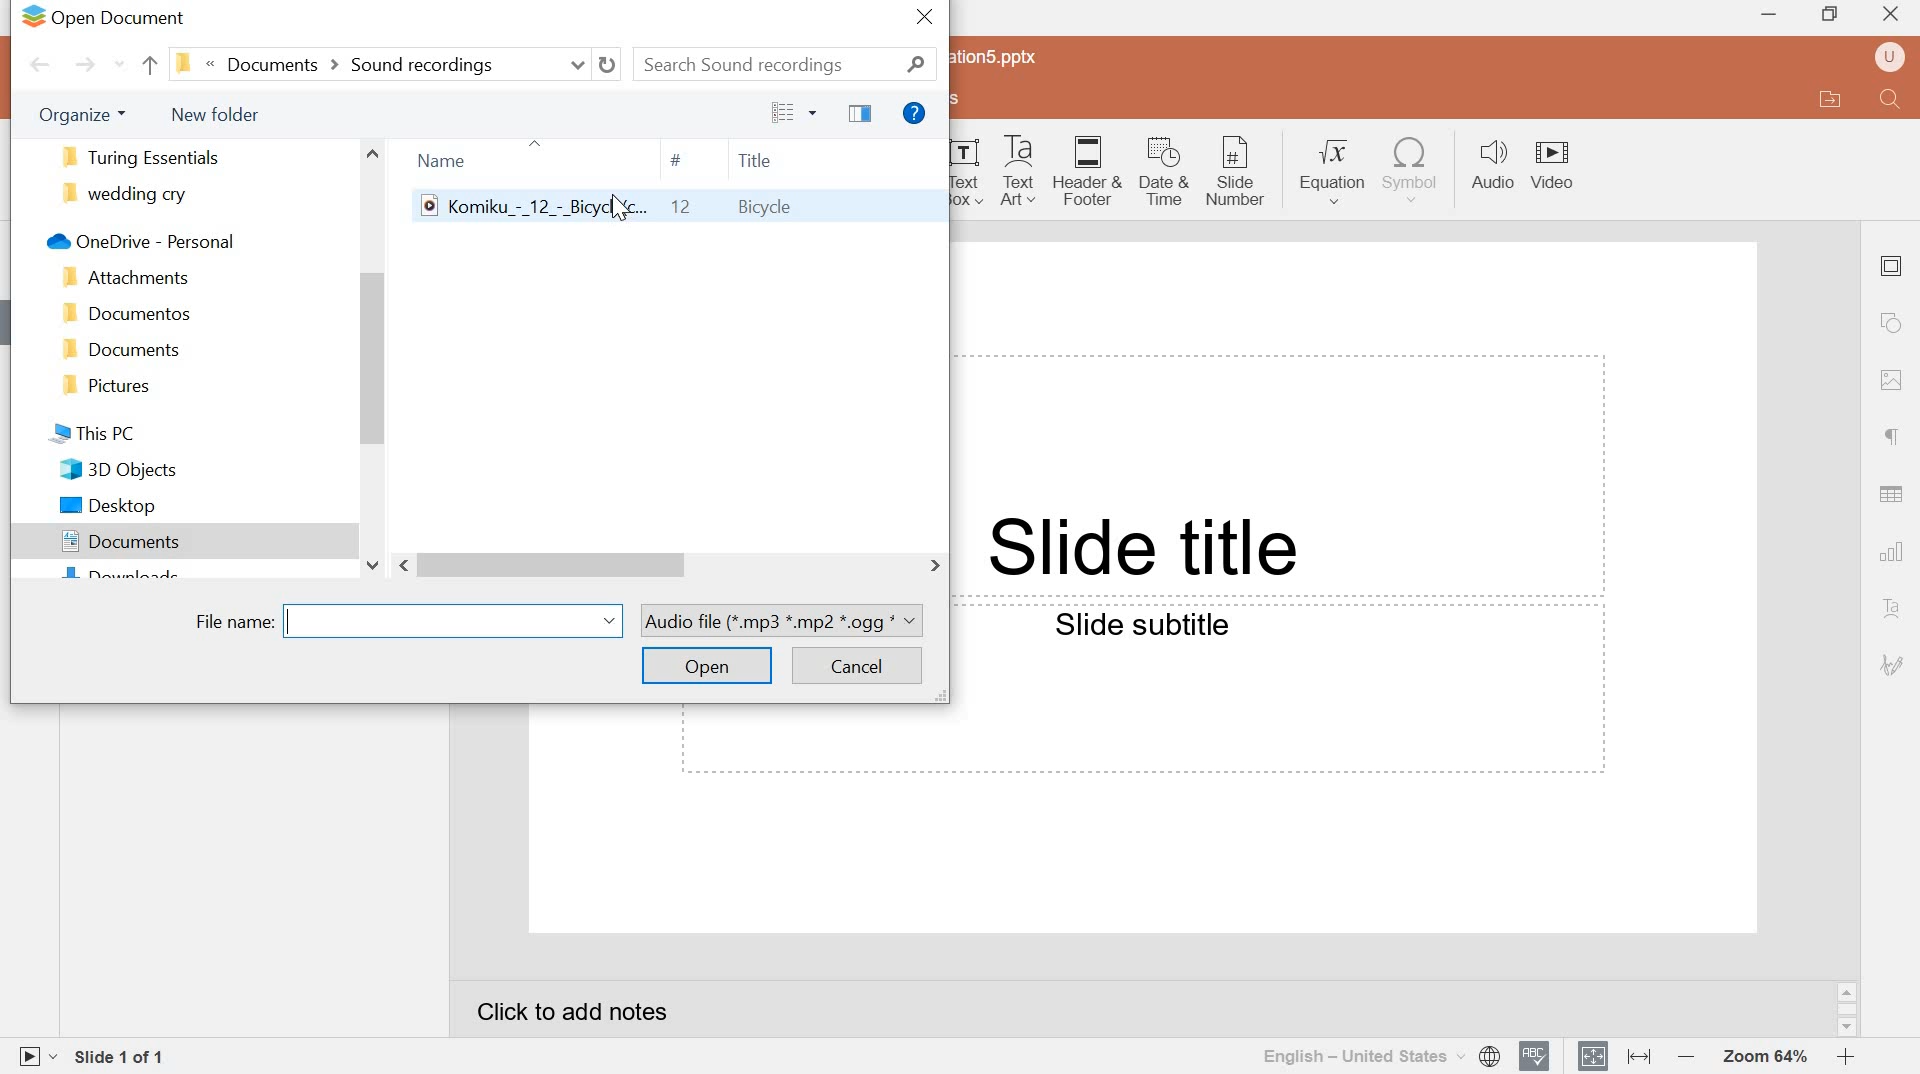 This screenshot has width=1920, height=1074. I want to click on turing essentials folder, so click(148, 158).